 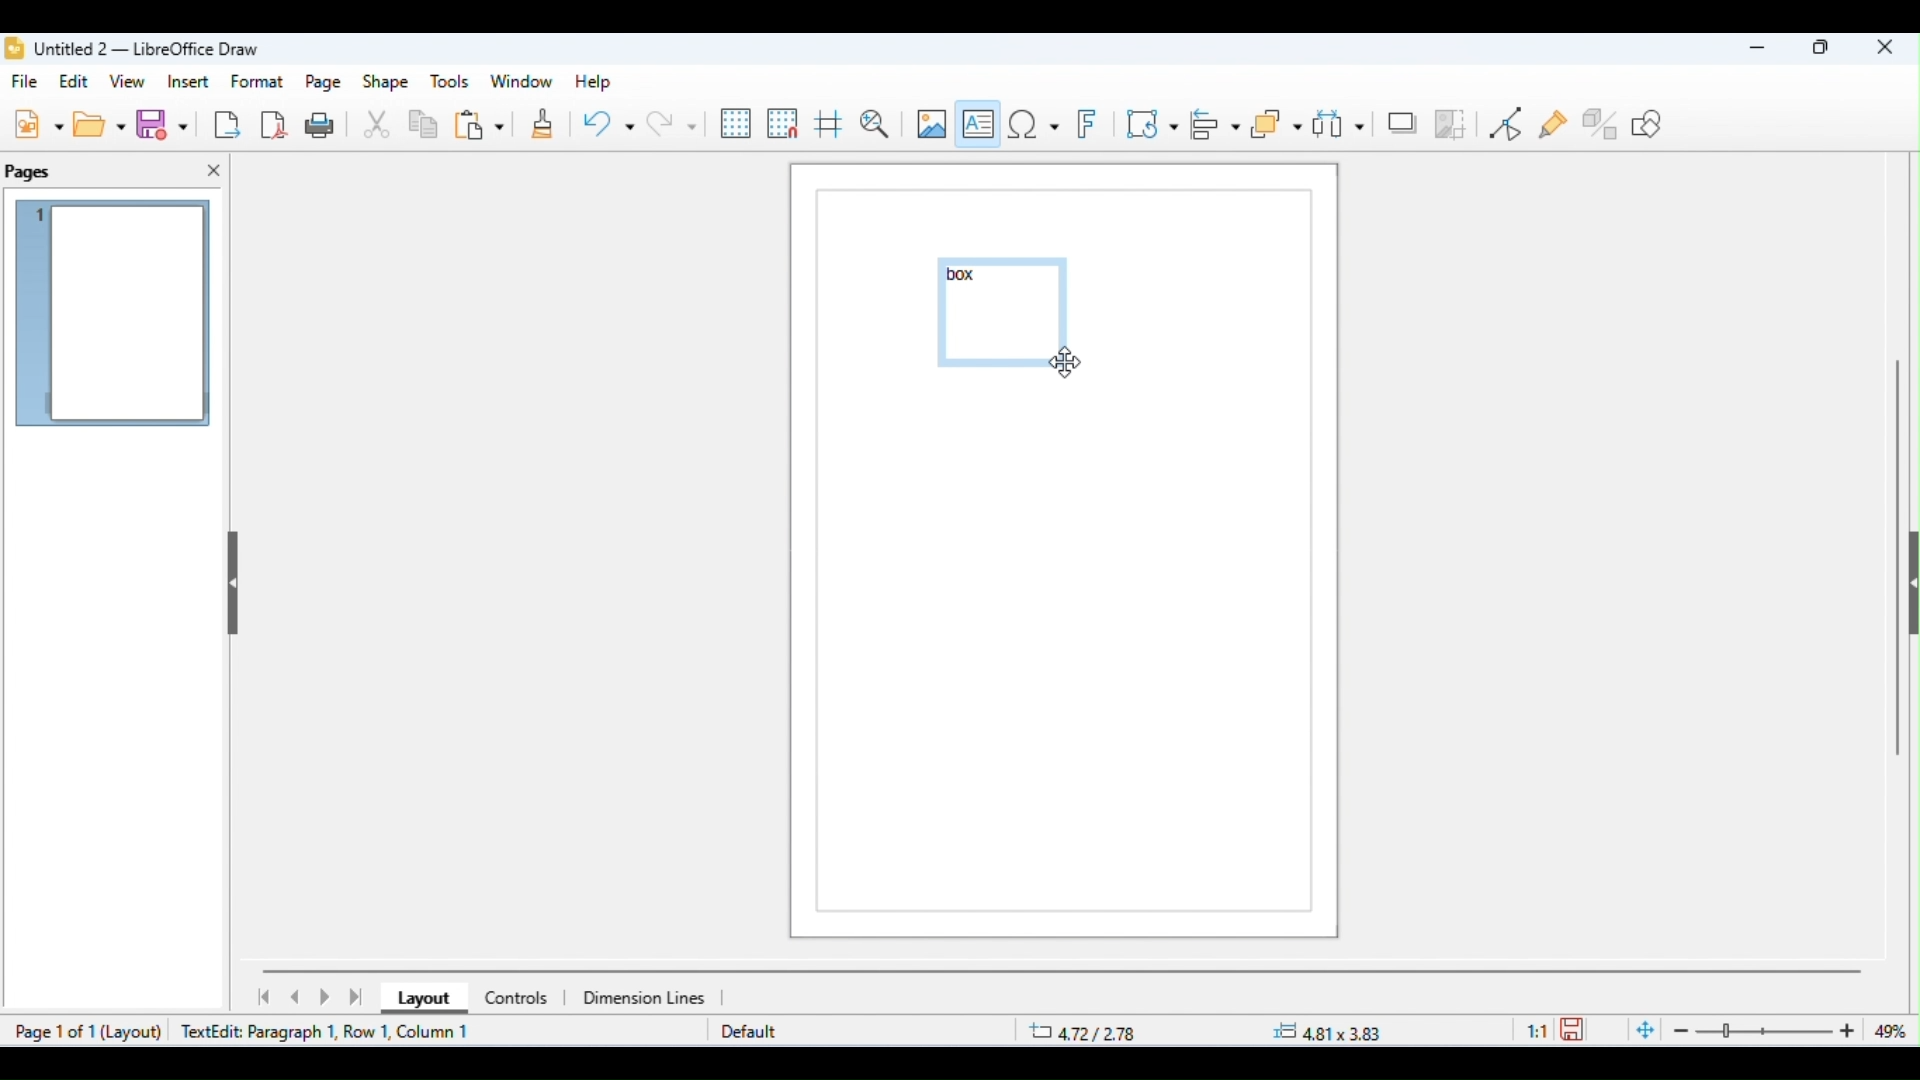 What do you see at coordinates (828, 127) in the screenshot?
I see `show helplines while moving` at bounding box center [828, 127].